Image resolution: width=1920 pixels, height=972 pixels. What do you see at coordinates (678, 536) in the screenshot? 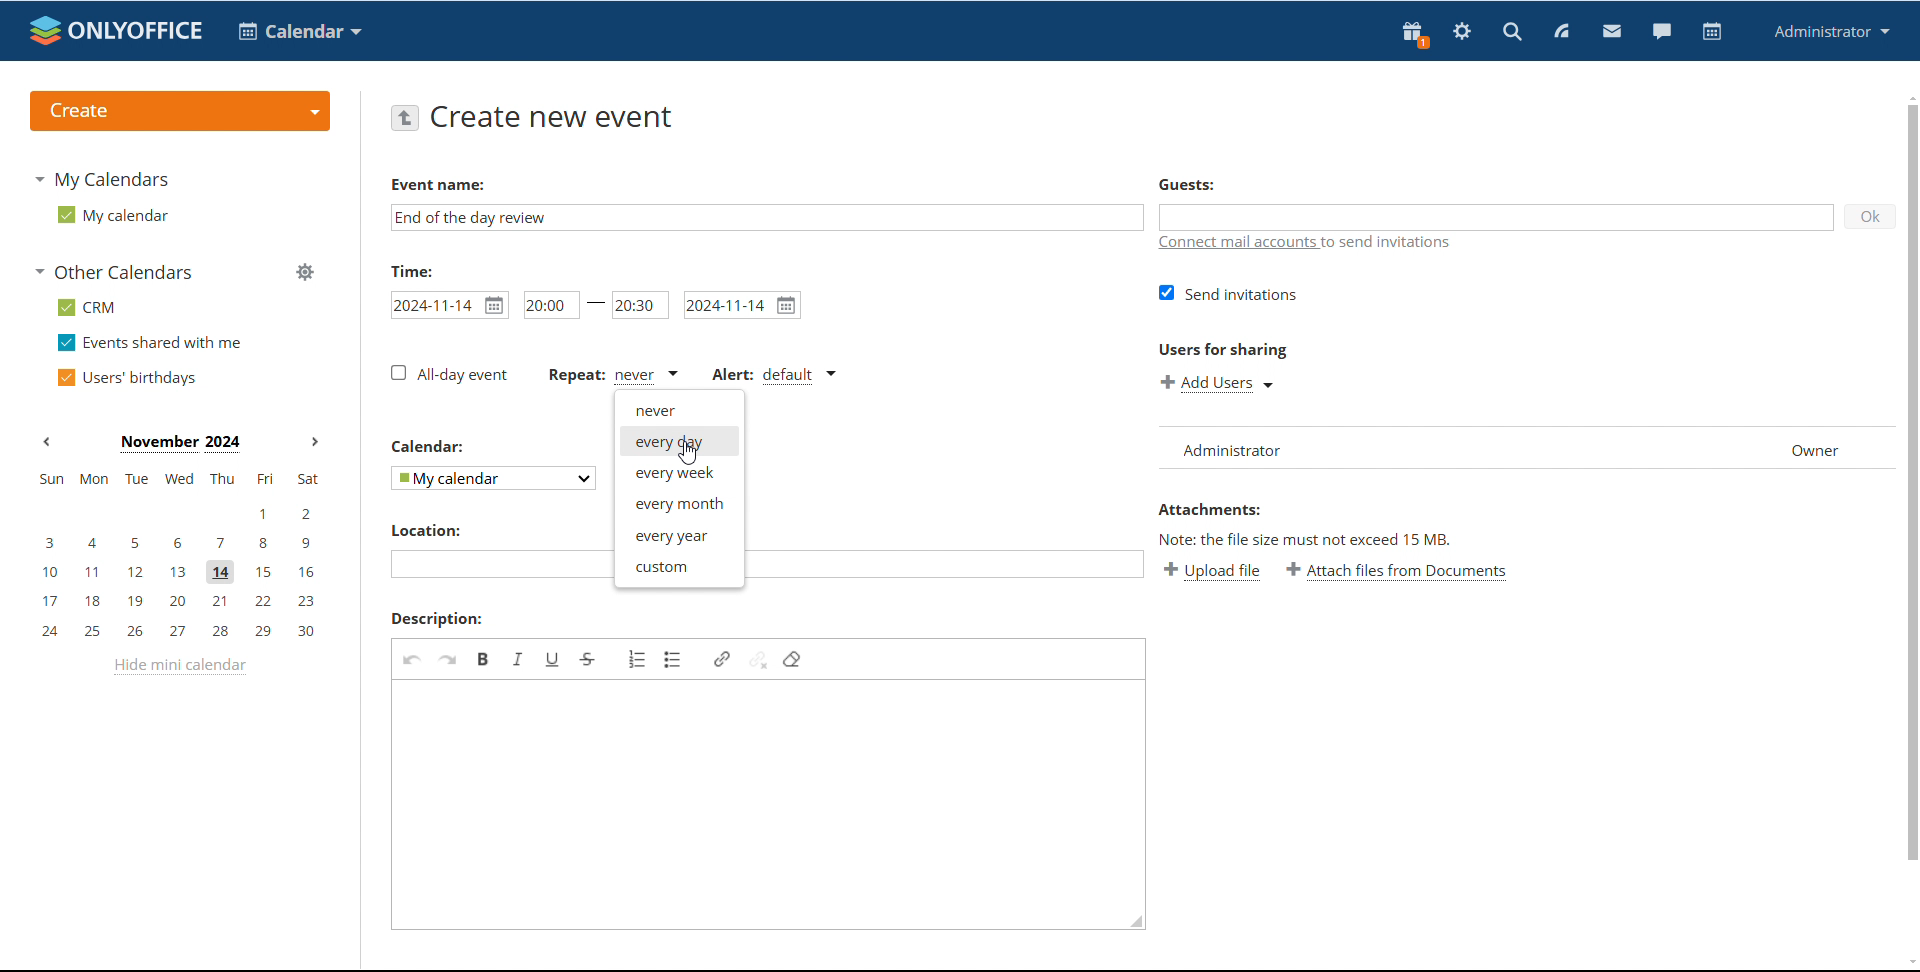
I see `every year` at bounding box center [678, 536].